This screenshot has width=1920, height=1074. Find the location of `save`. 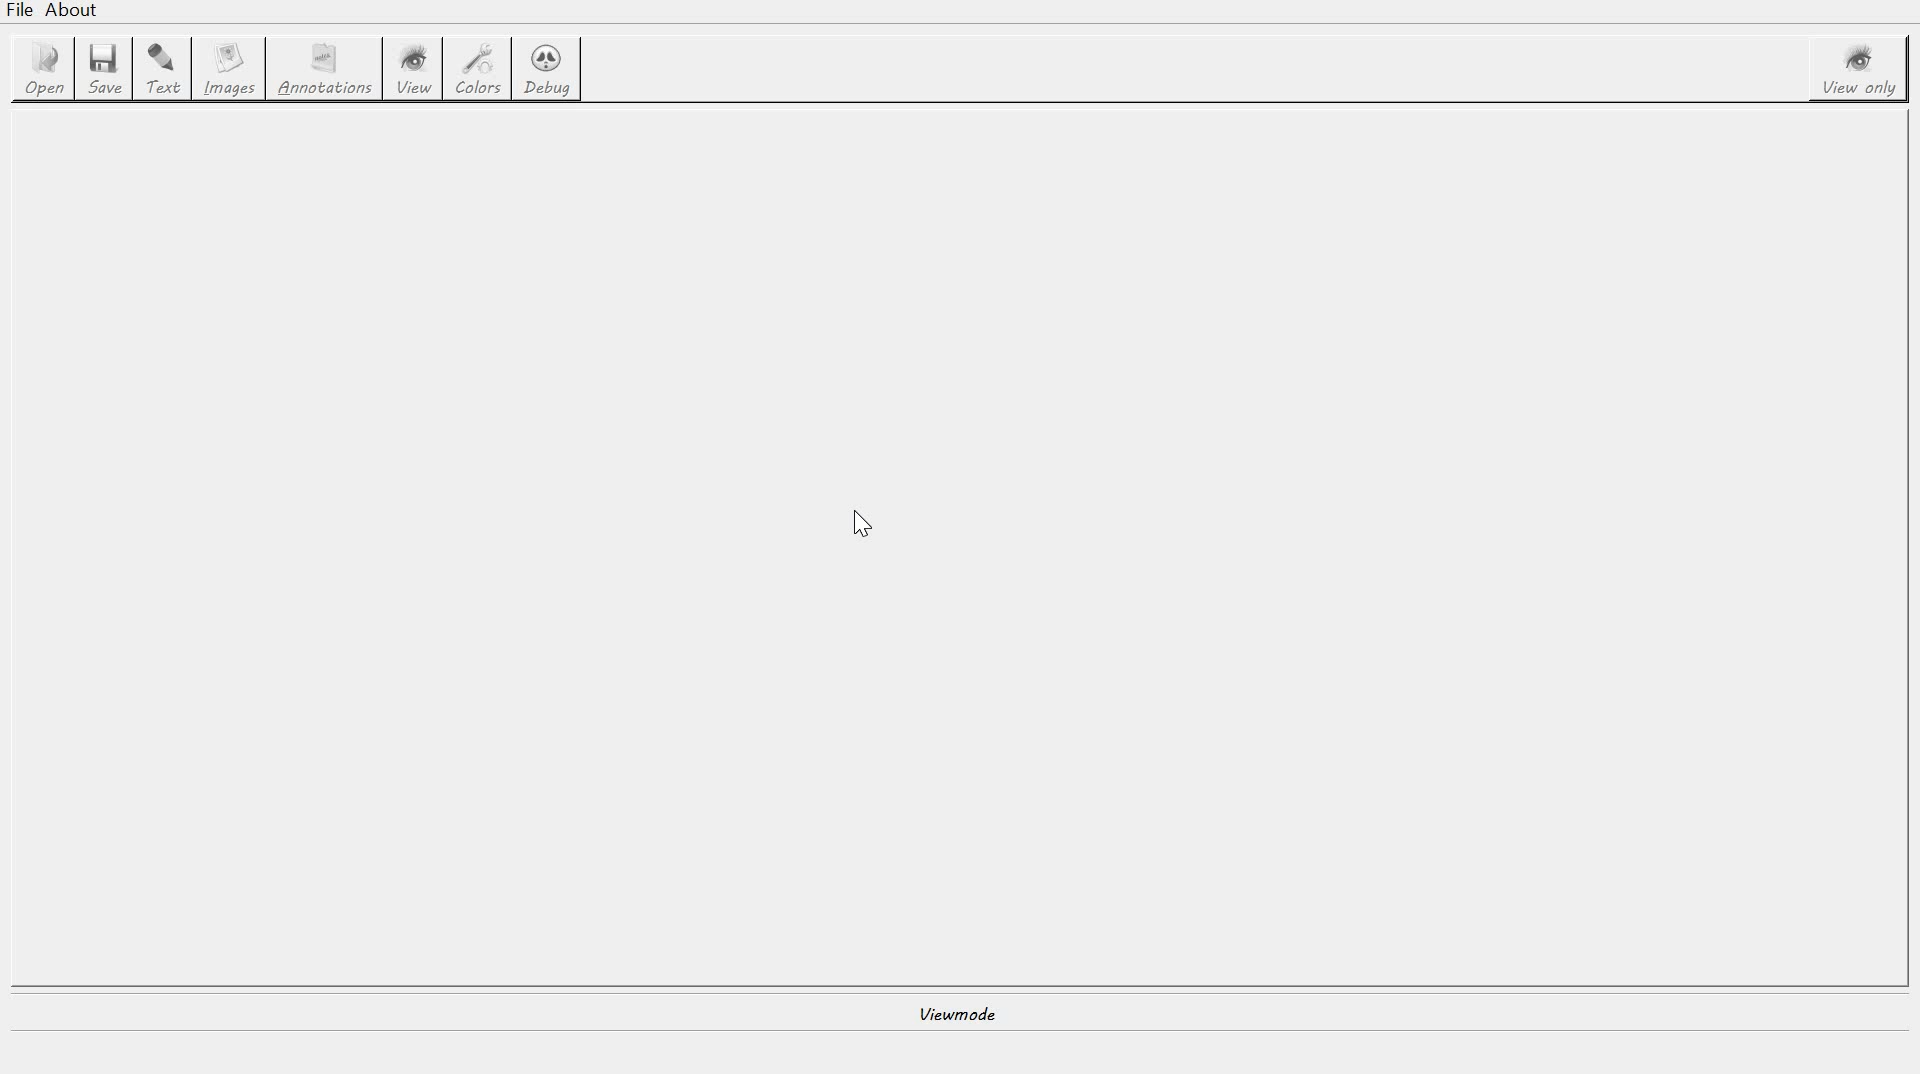

save is located at coordinates (103, 71).